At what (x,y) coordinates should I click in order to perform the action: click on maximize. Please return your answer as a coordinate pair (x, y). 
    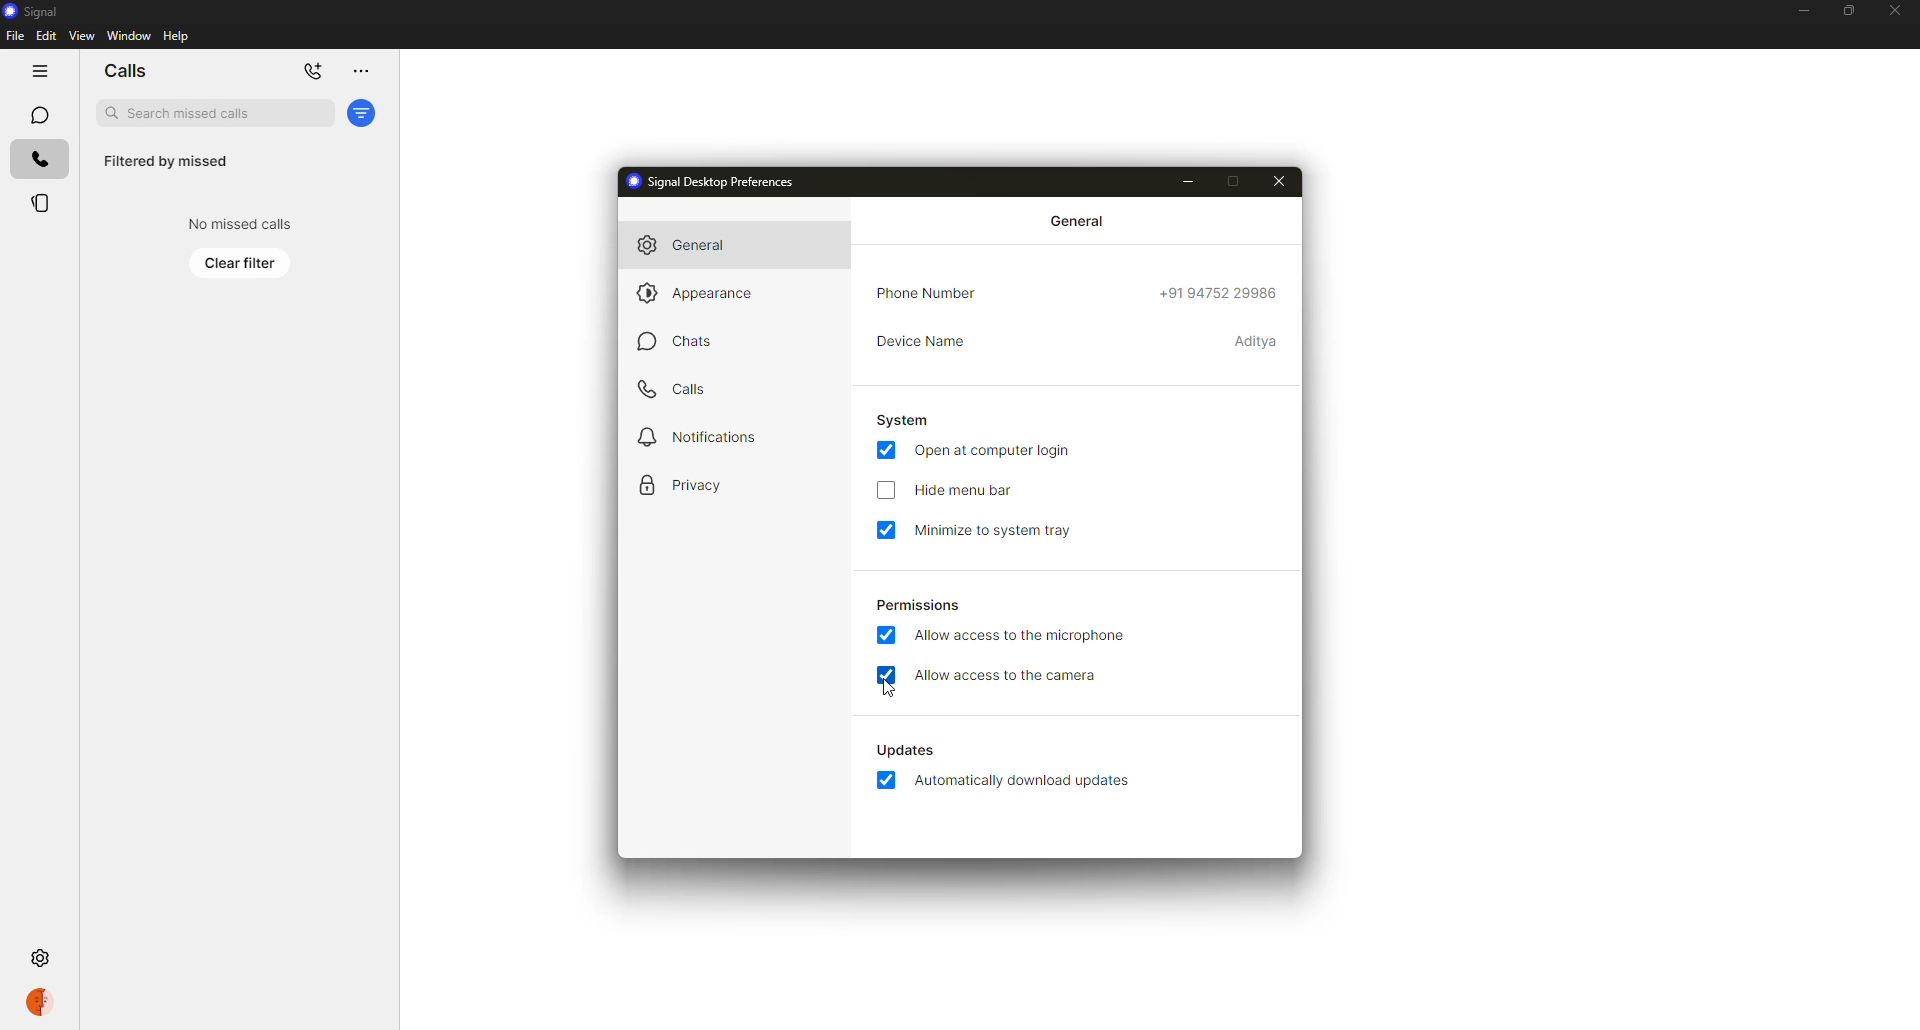
    Looking at the image, I should click on (1843, 10).